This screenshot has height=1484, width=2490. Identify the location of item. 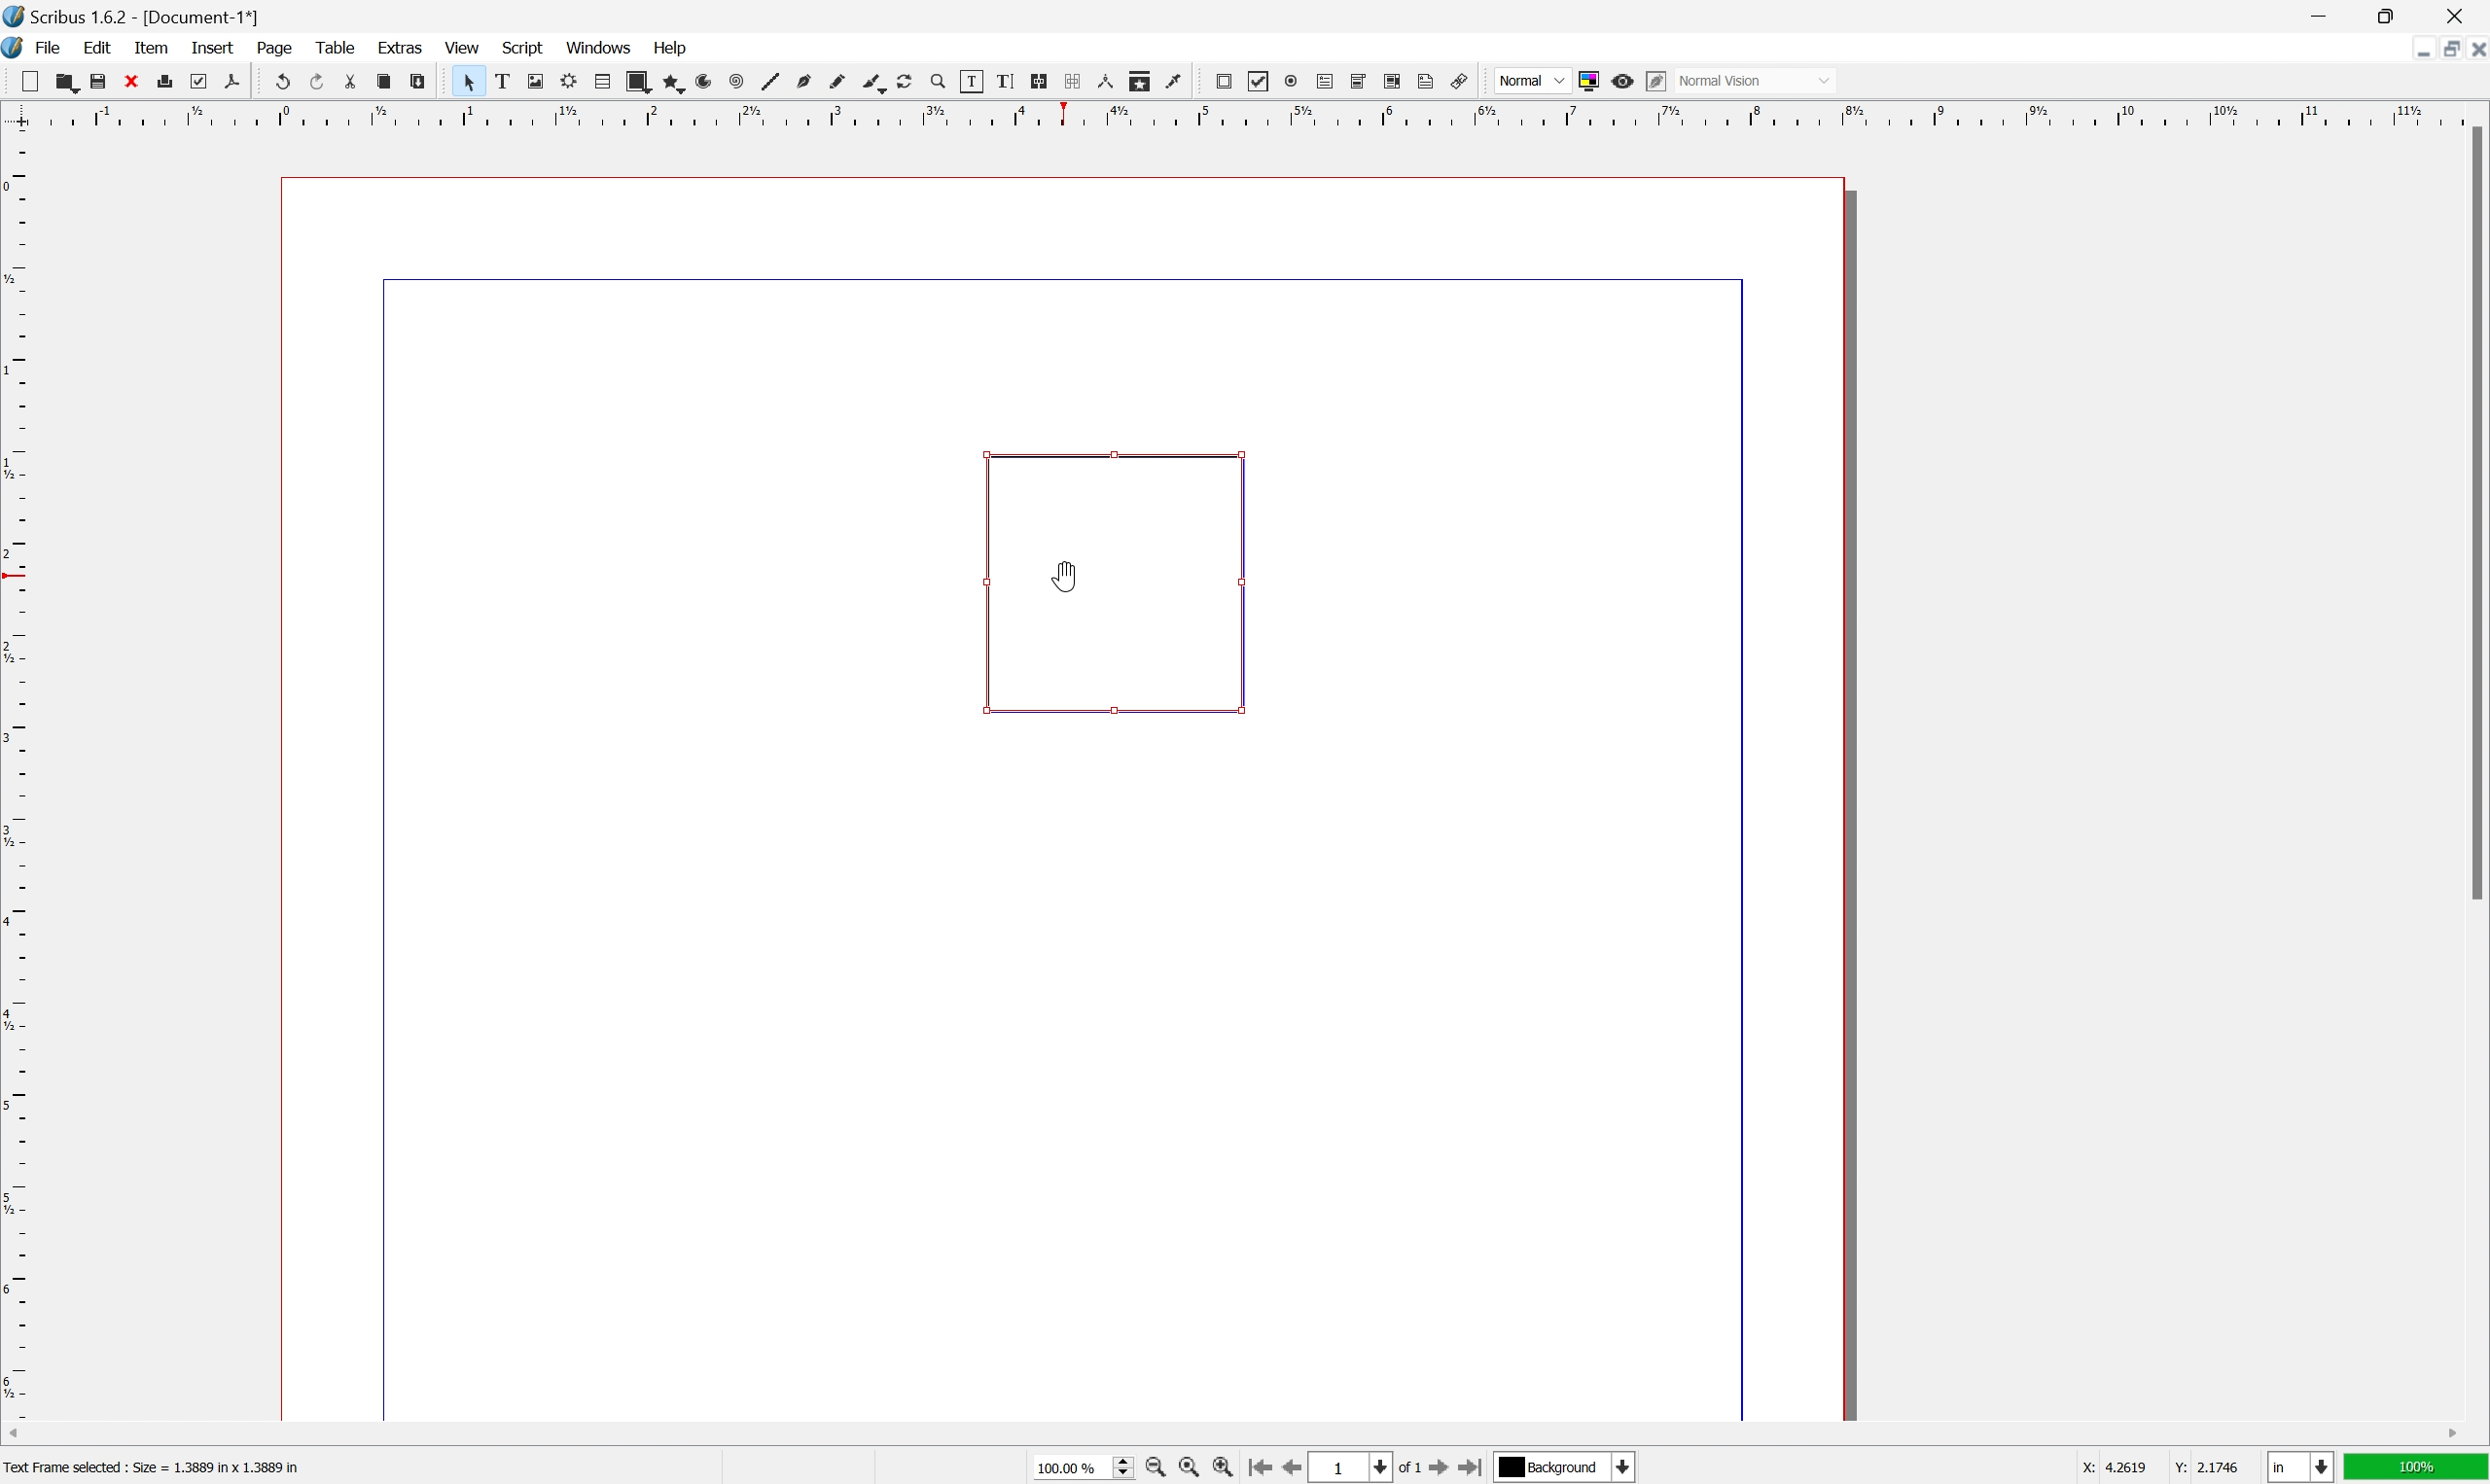
(151, 47).